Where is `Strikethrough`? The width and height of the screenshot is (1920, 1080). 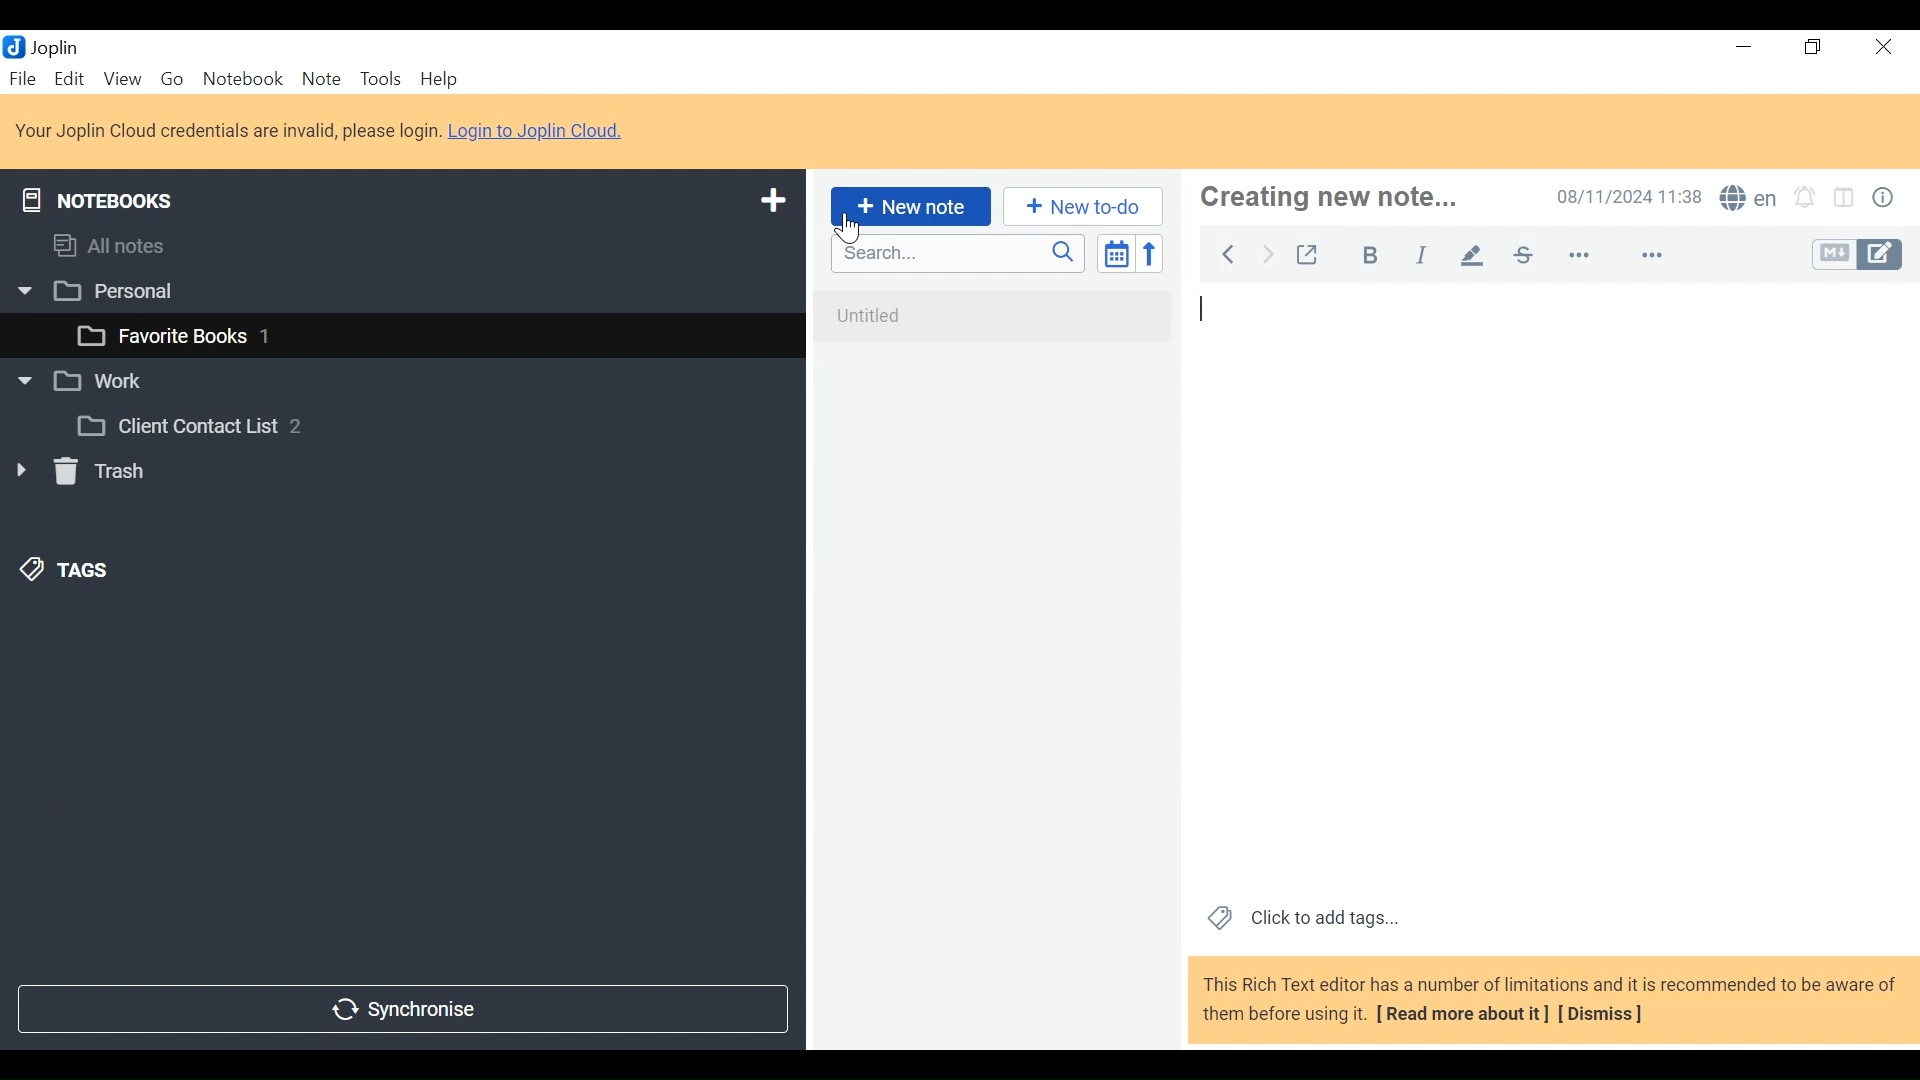
Strikethrough is located at coordinates (1525, 257).